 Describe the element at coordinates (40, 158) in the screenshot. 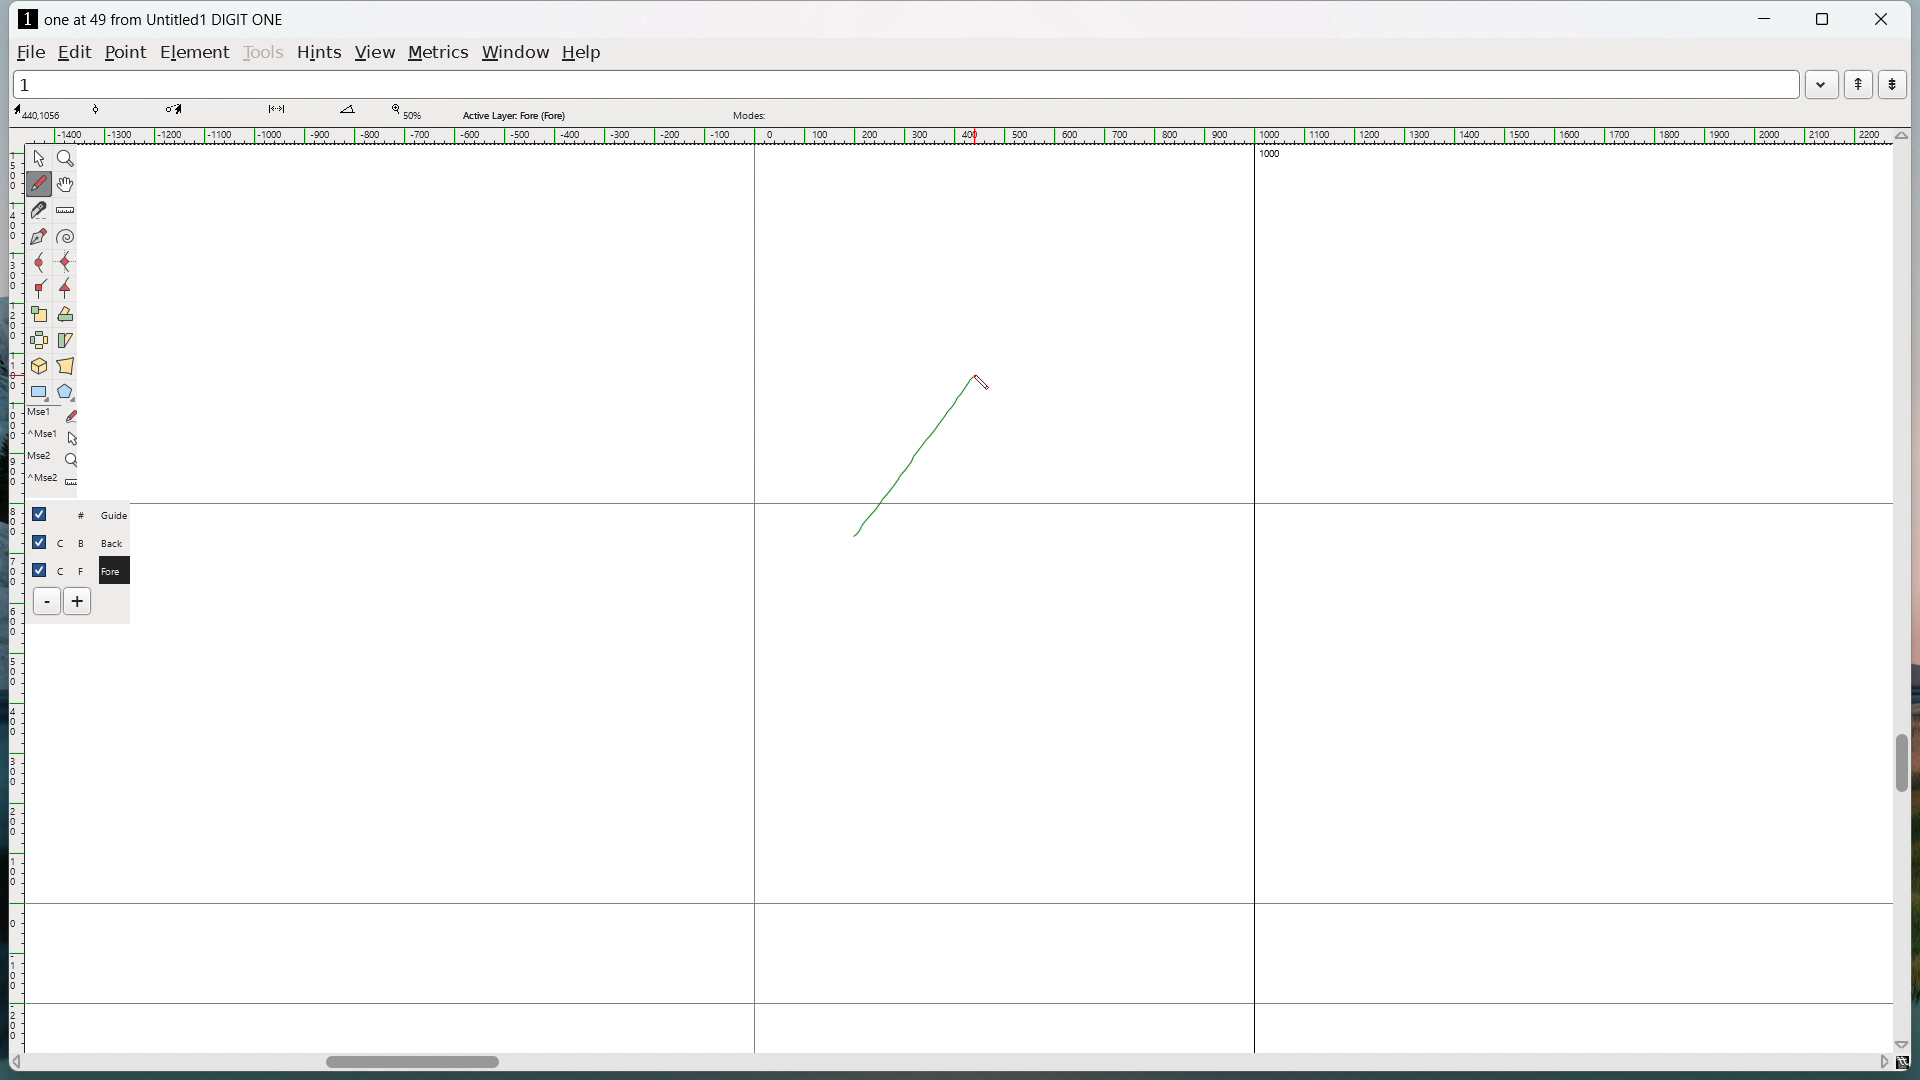

I see `pointer` at that location.